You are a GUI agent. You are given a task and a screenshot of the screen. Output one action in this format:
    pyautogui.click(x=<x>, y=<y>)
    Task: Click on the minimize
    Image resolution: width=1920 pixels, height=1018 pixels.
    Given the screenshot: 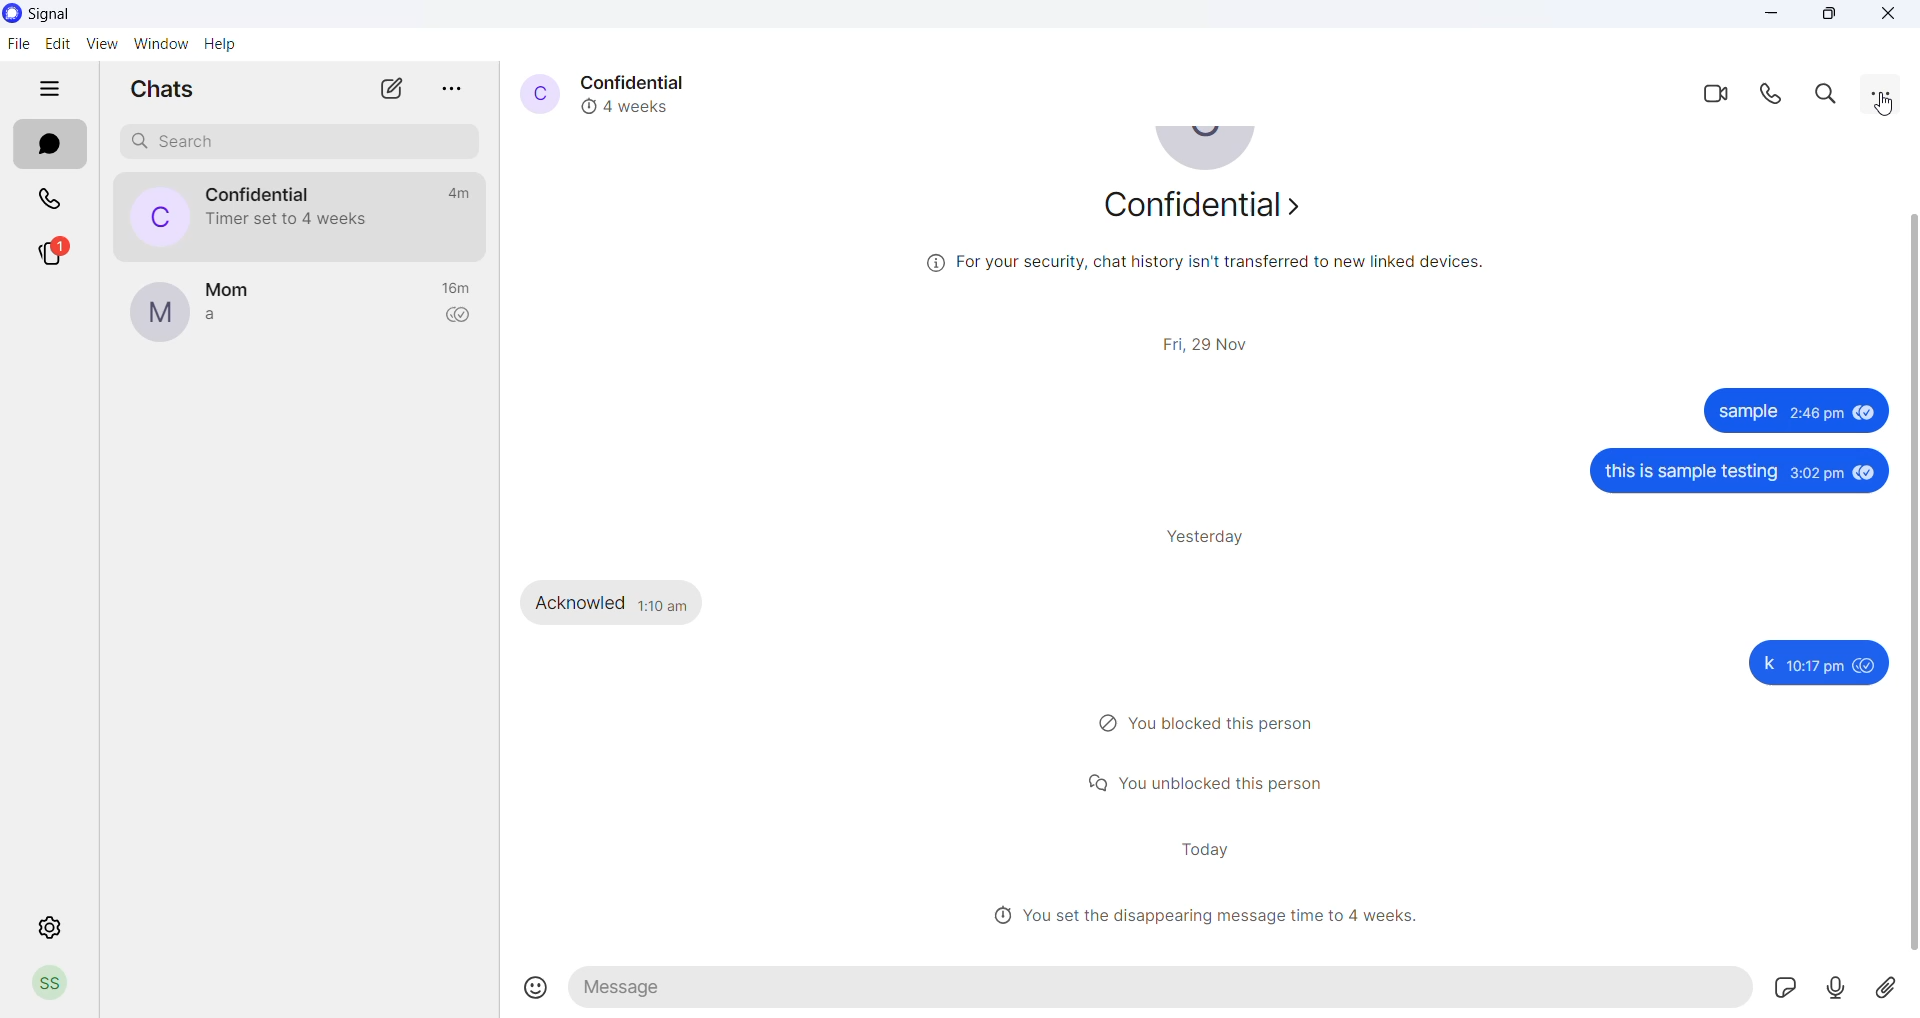 What is the action you would take?
    pyautogui.click(x=1775, y=15)
    